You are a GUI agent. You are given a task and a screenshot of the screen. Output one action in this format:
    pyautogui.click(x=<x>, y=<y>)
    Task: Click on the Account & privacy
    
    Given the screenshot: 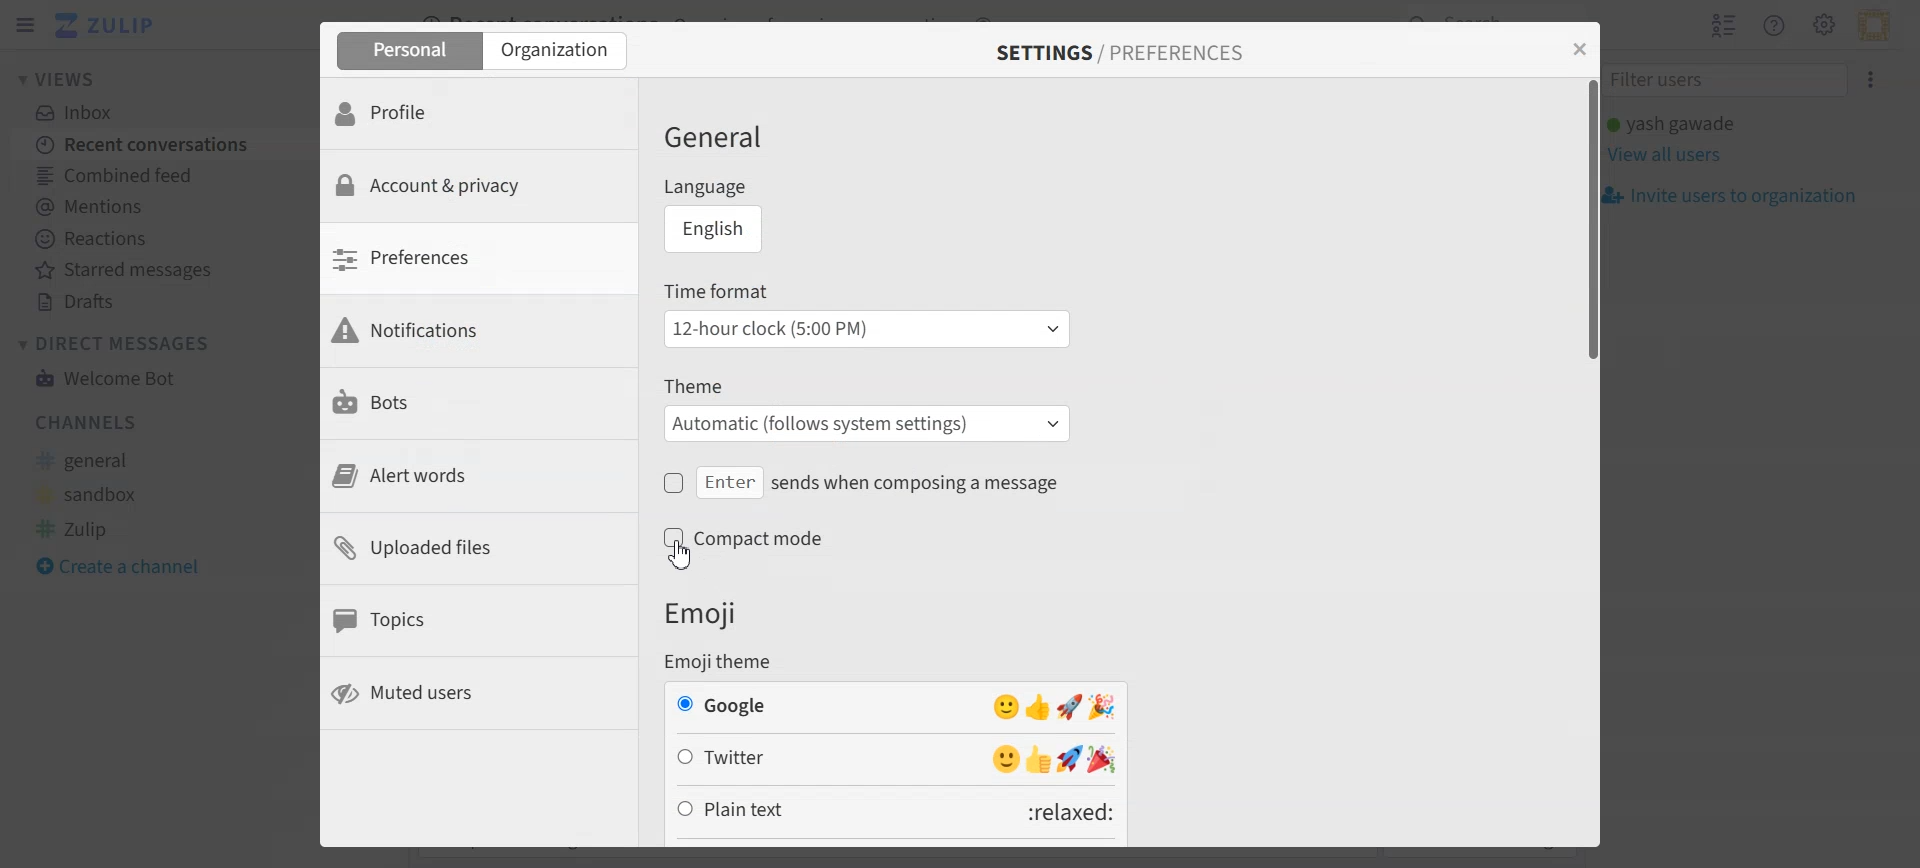 What is the action you would take?
    pyautogui.click(x=477, y=186)
    